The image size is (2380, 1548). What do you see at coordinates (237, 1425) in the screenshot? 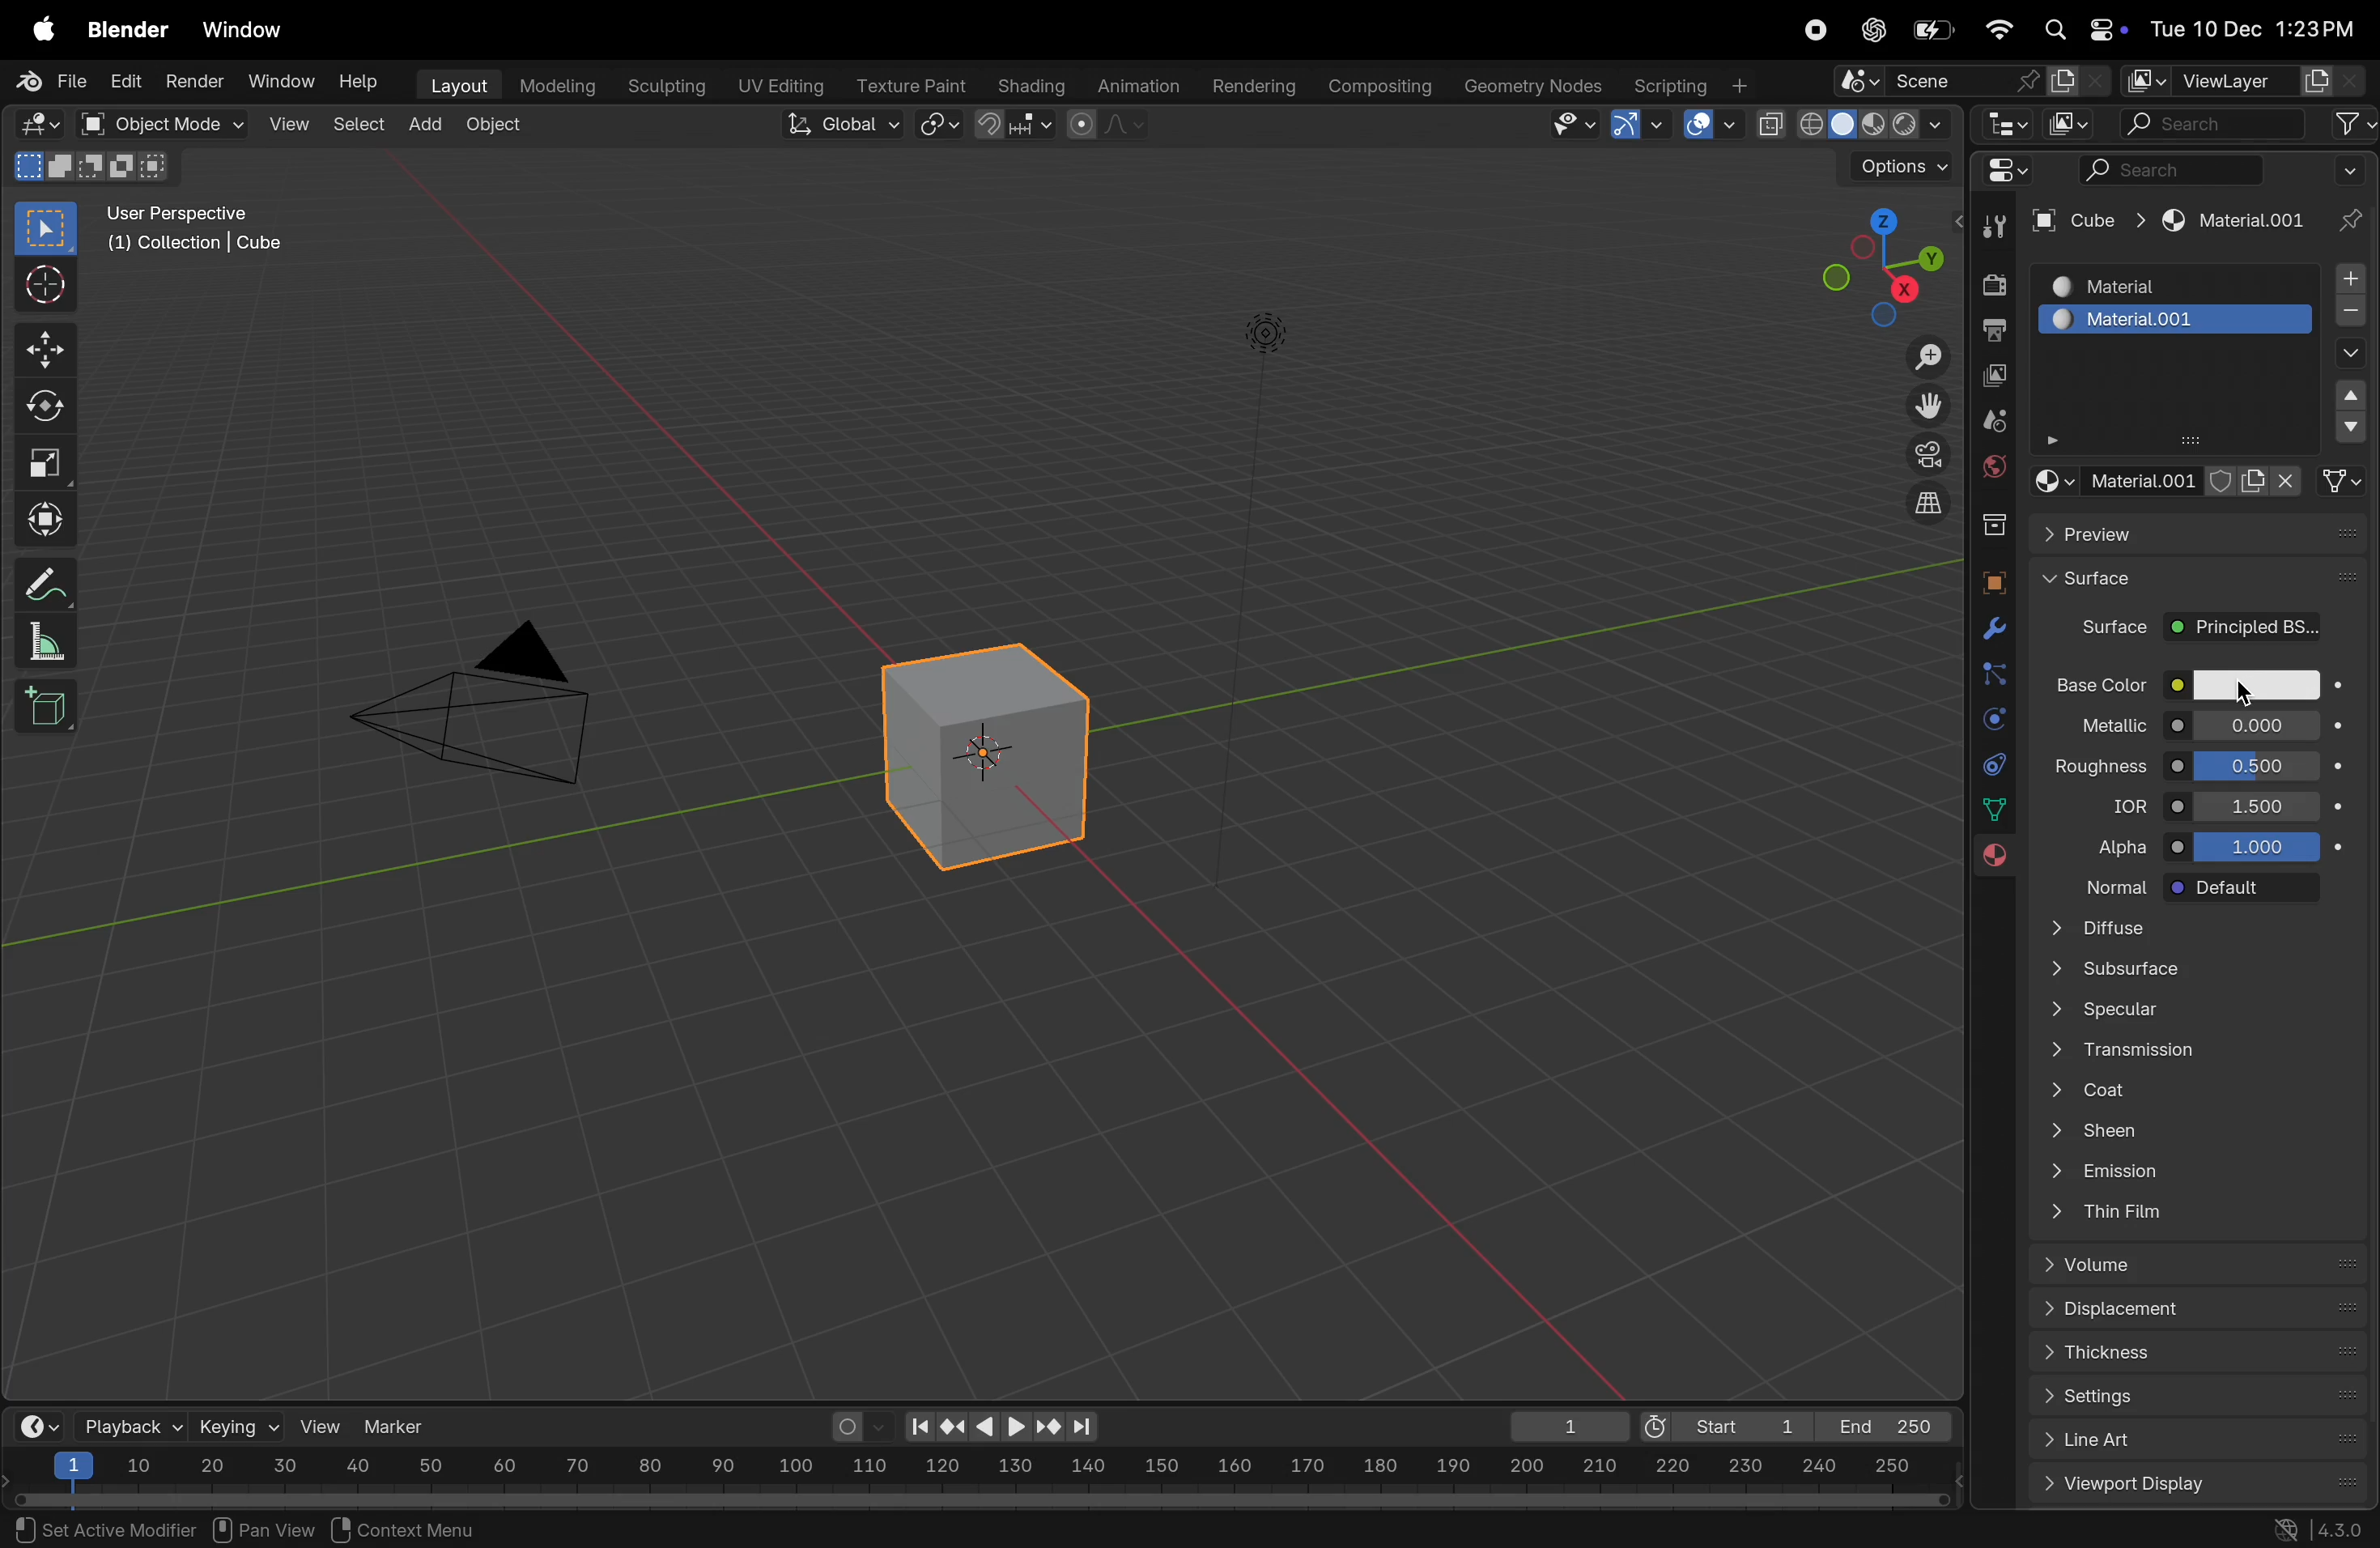
I see `keying` at bounding box center [237, 1425].